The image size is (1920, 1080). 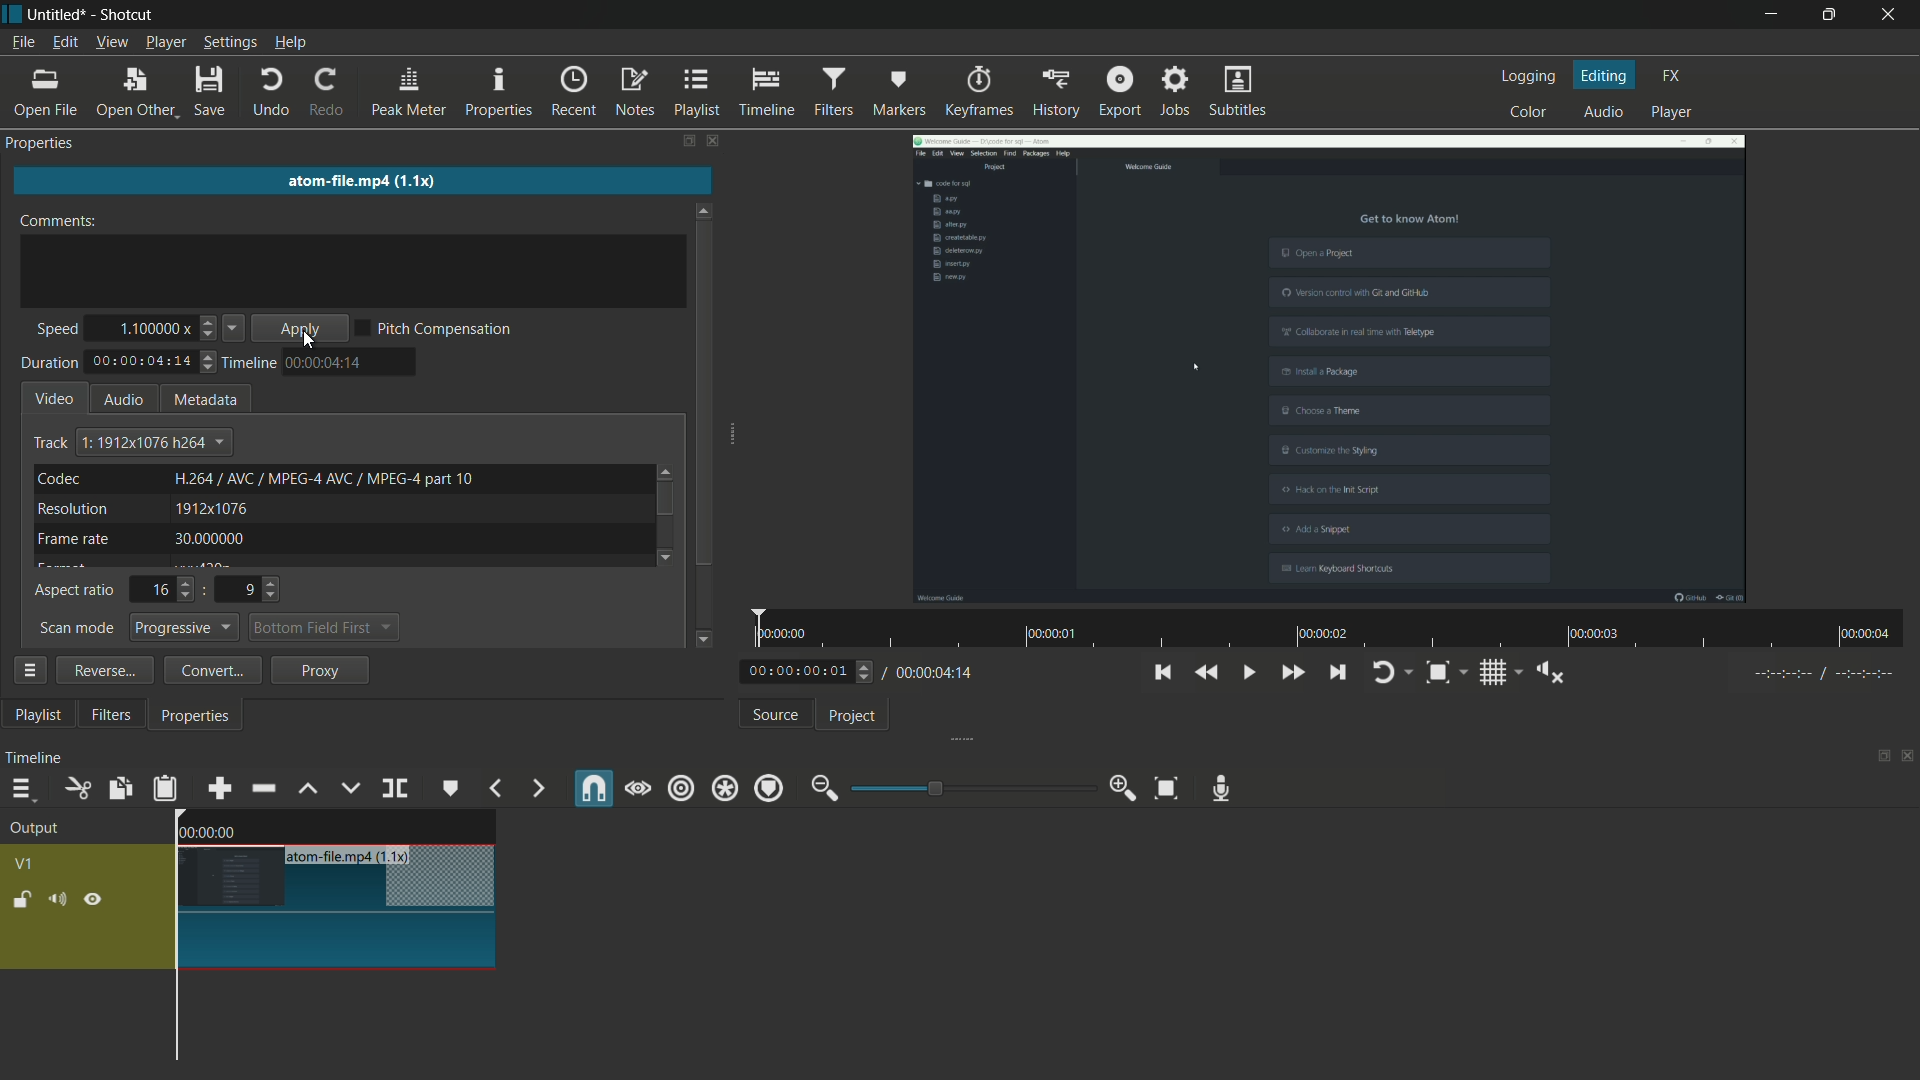 I want to click on toggle play or pause, so click(x=1246, y=672).